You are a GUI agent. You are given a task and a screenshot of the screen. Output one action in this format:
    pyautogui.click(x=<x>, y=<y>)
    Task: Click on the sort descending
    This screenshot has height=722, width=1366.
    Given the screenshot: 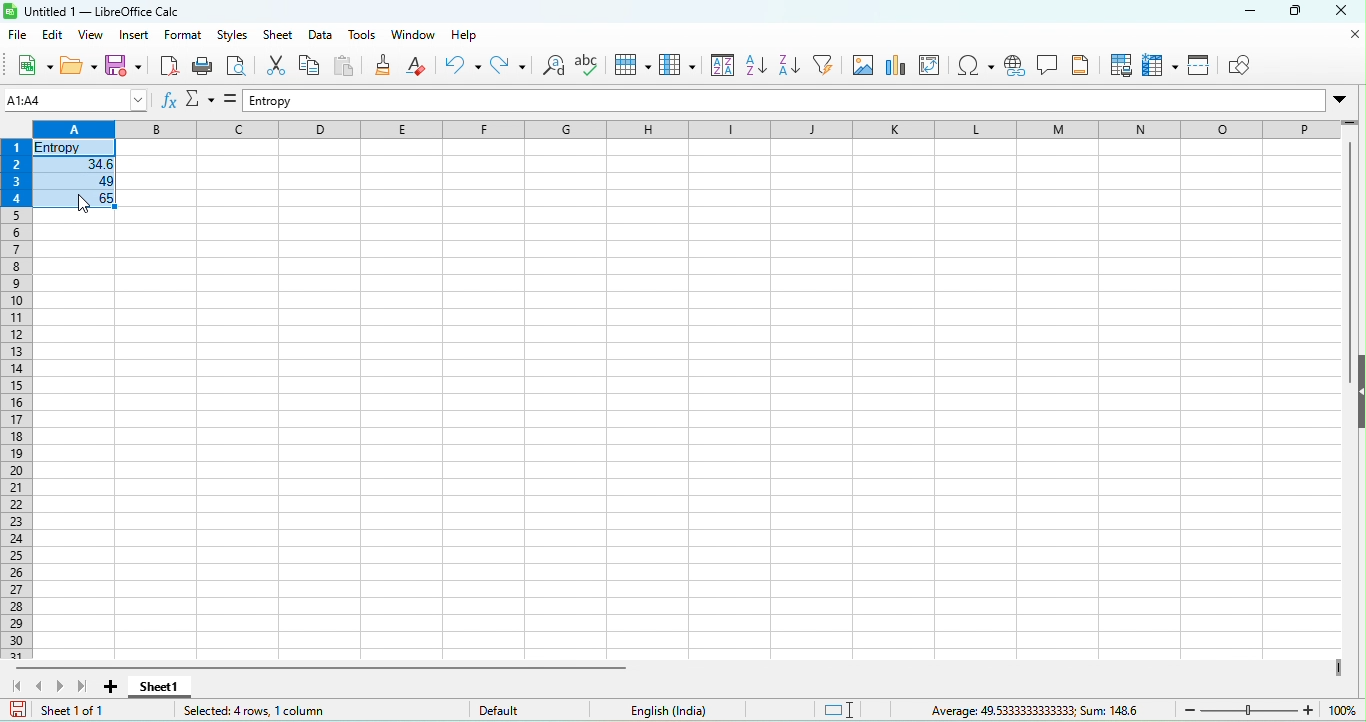 What is the action you would take?
    pyautogui.click(x=794, y=68)
    